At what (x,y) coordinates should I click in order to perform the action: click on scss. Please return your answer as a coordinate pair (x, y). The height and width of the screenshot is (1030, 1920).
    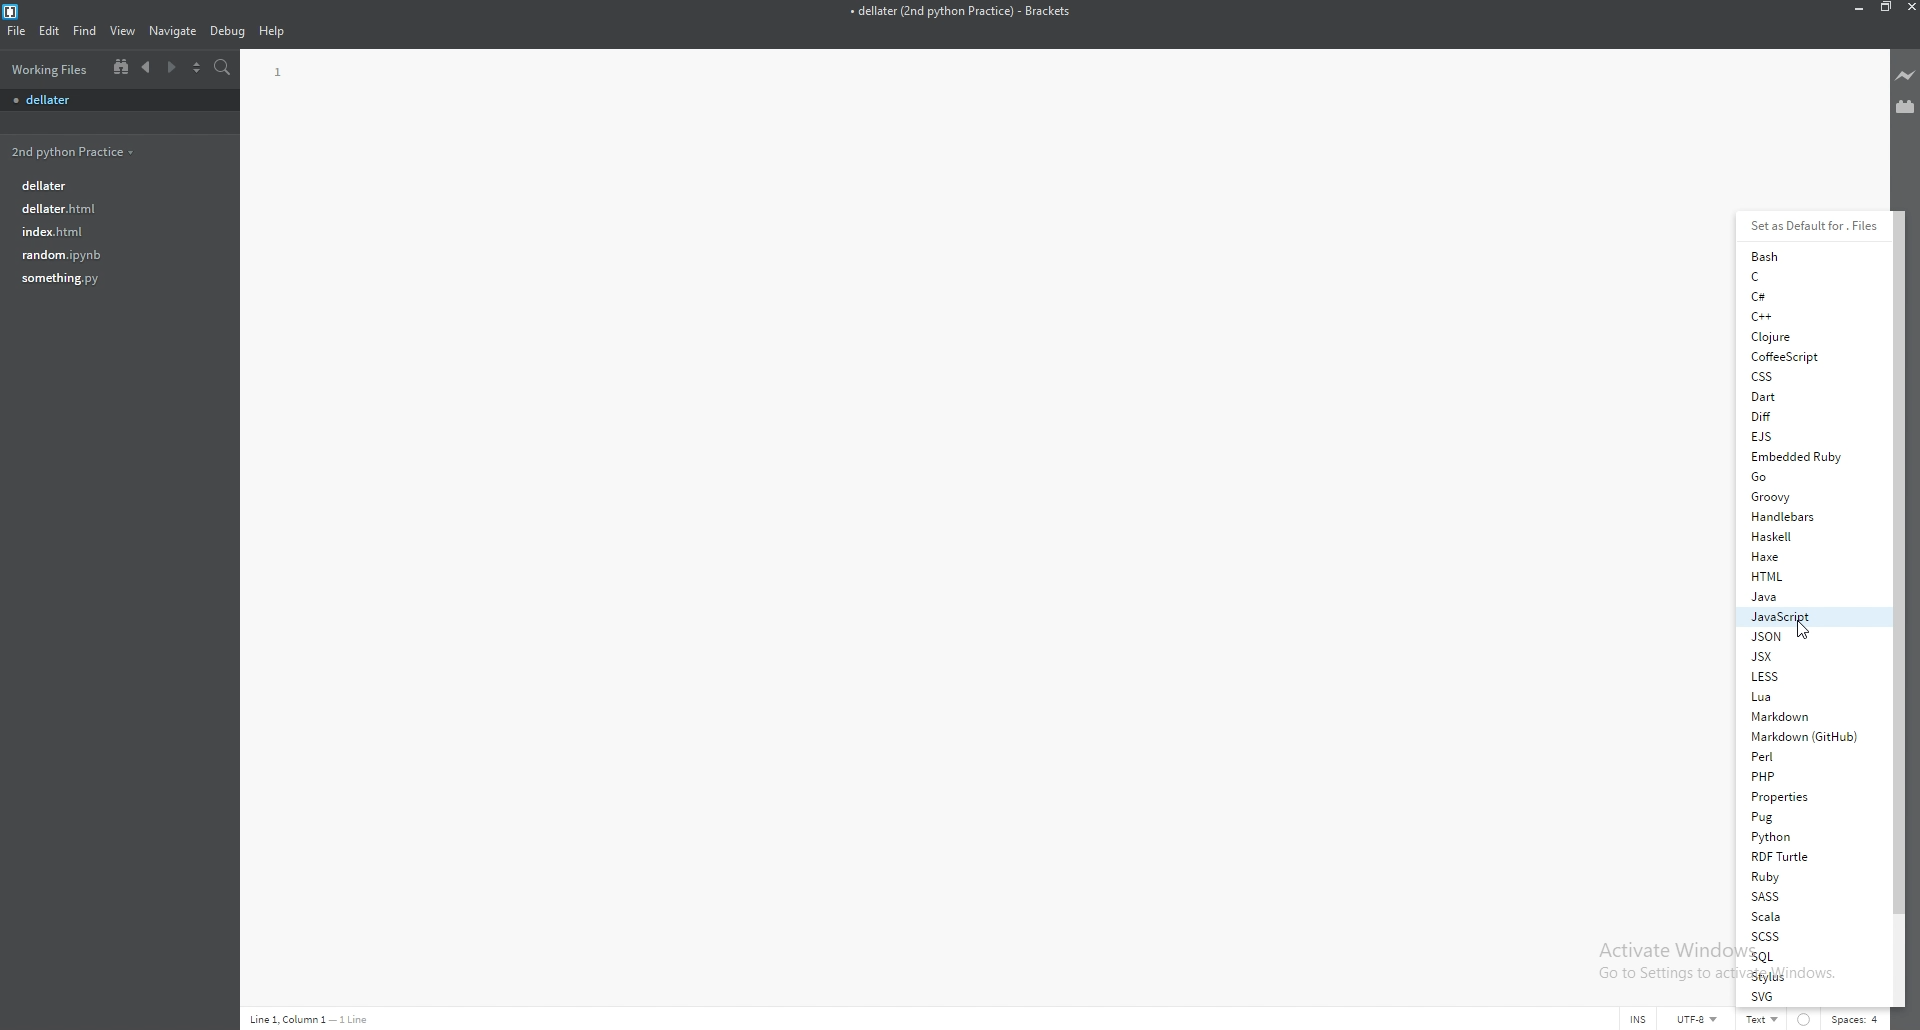
    Looking at the image, I should click on (1802, 936).